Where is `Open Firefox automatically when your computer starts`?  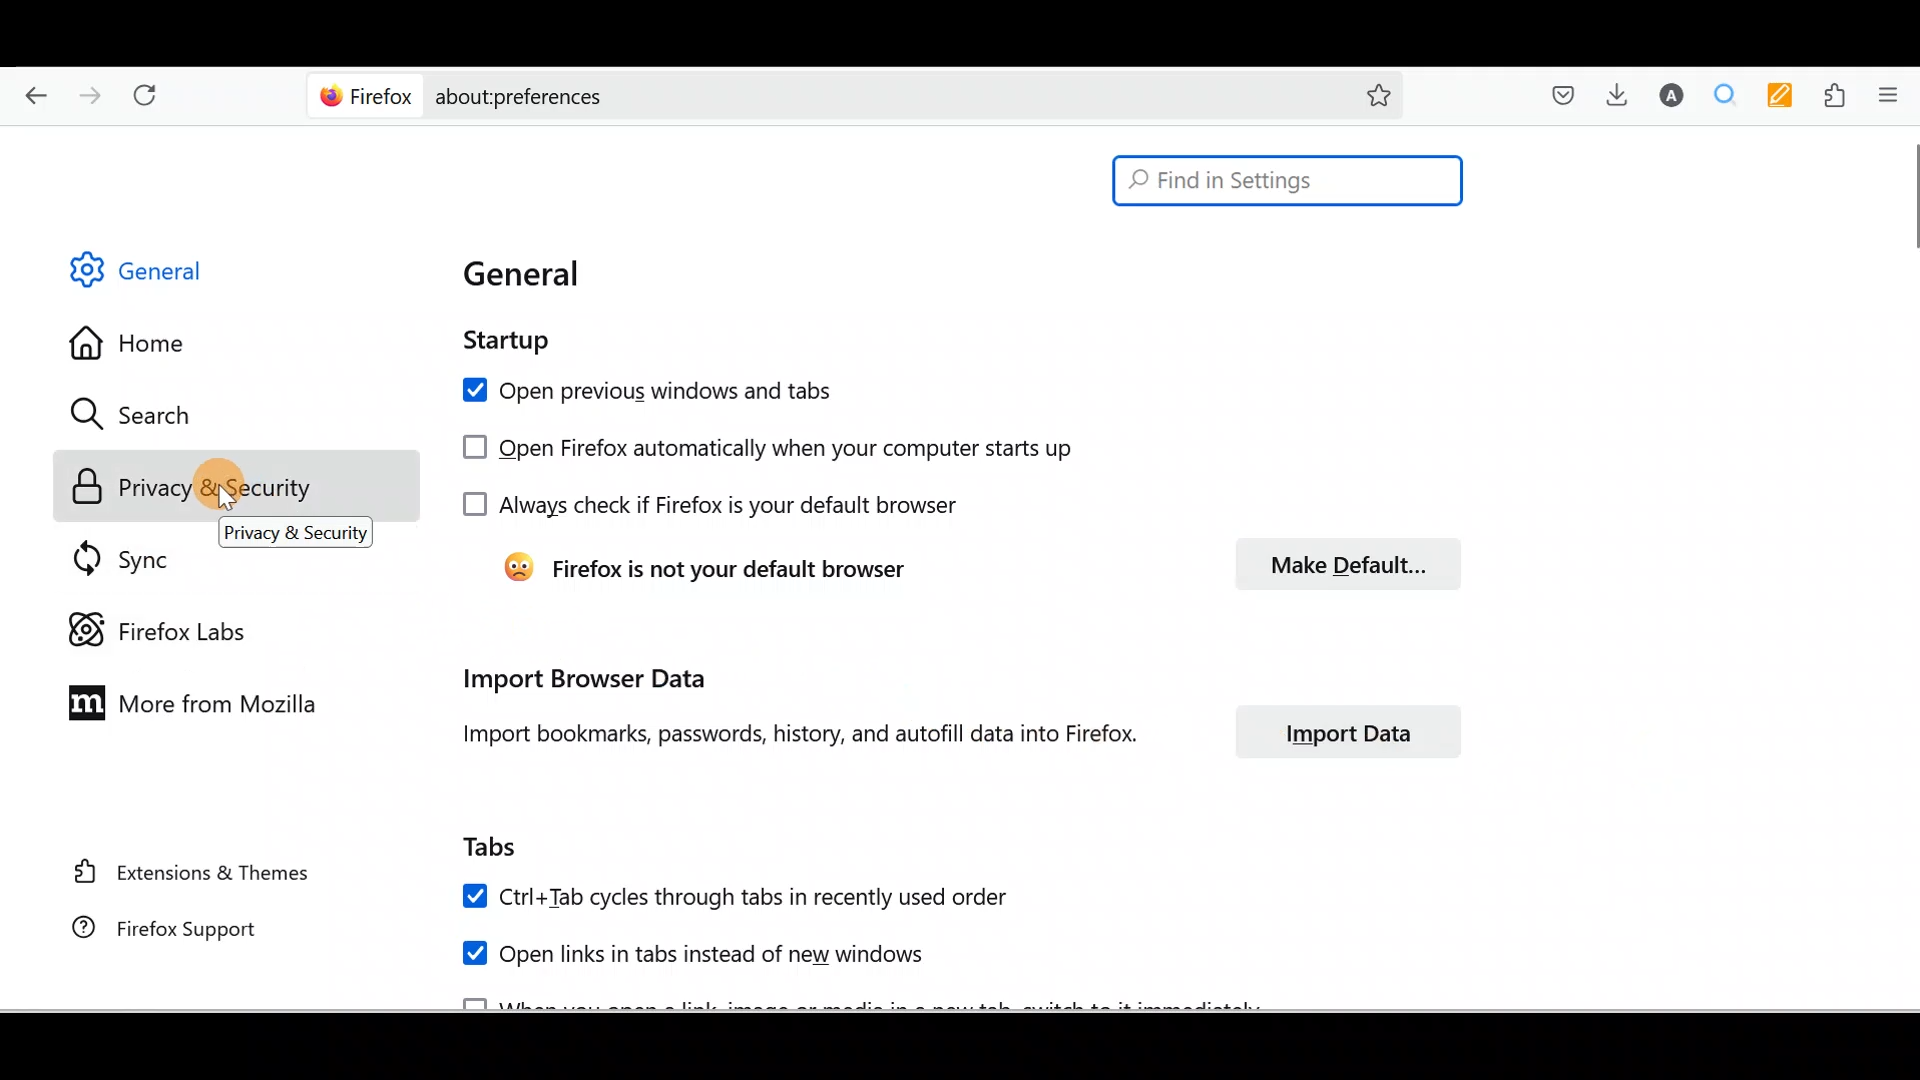 Open Firefox automatically when your computer starts is located at coordinates (811, 447).